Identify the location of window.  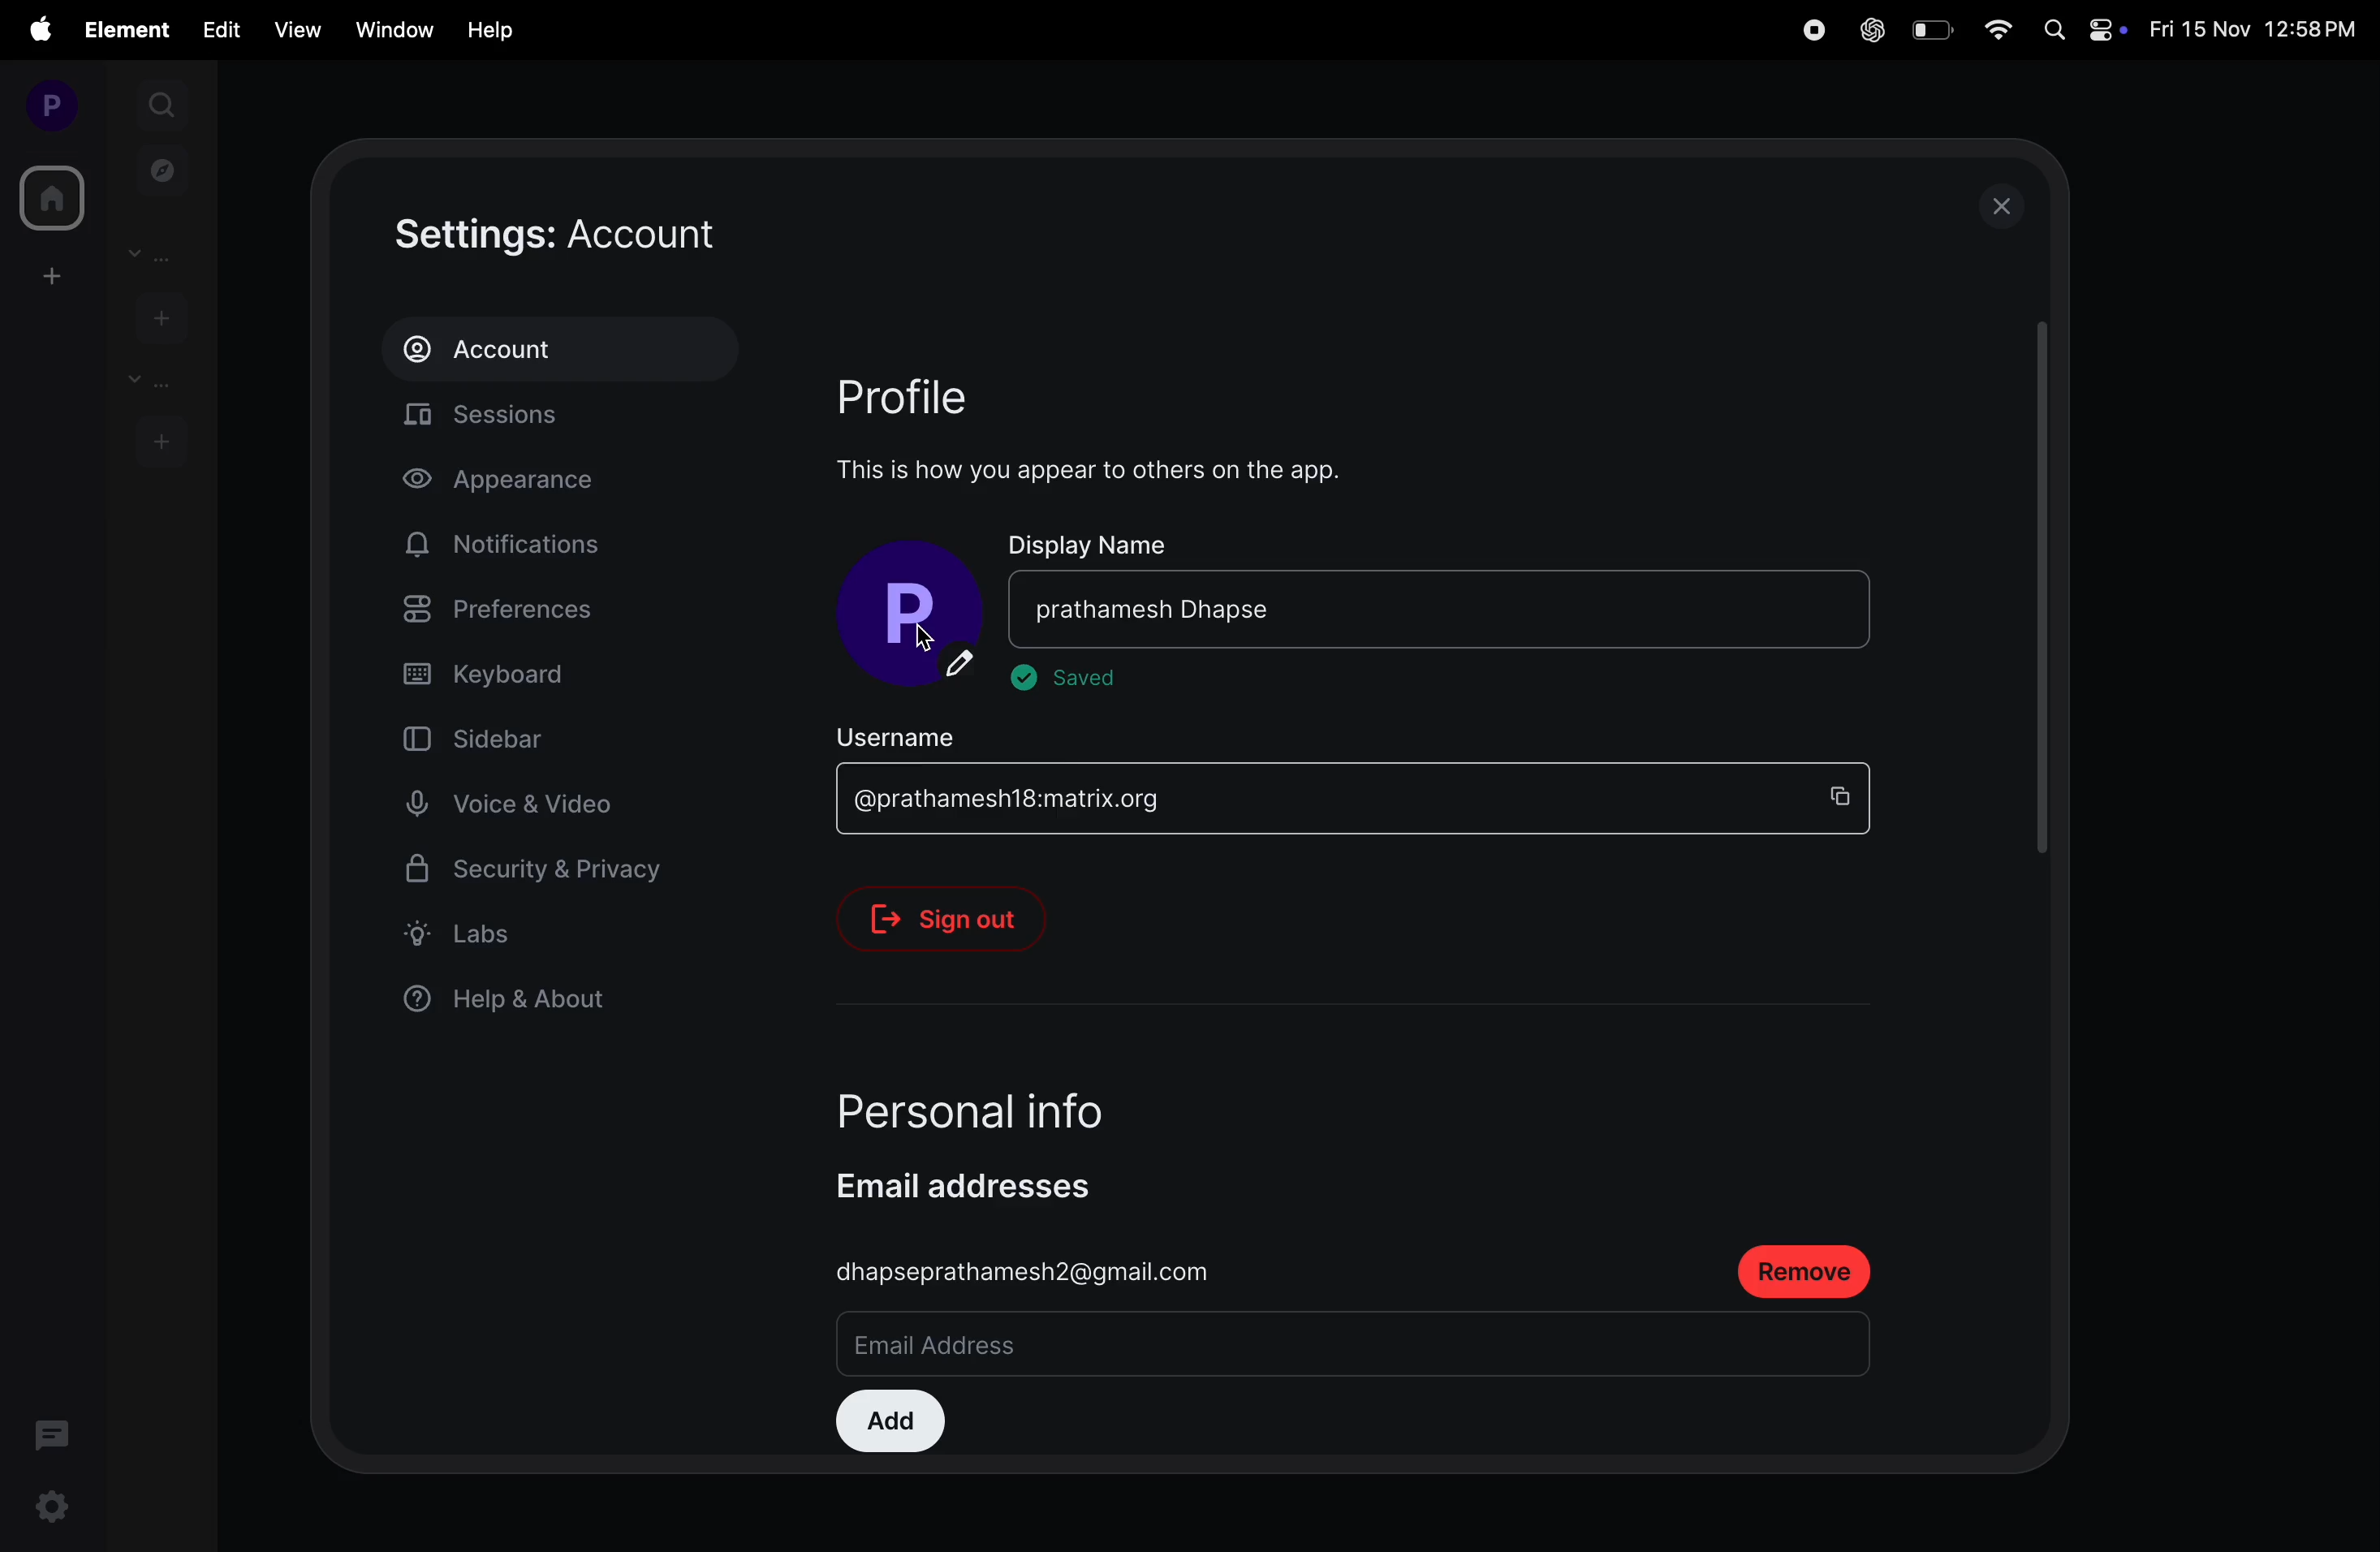
(390, 27).